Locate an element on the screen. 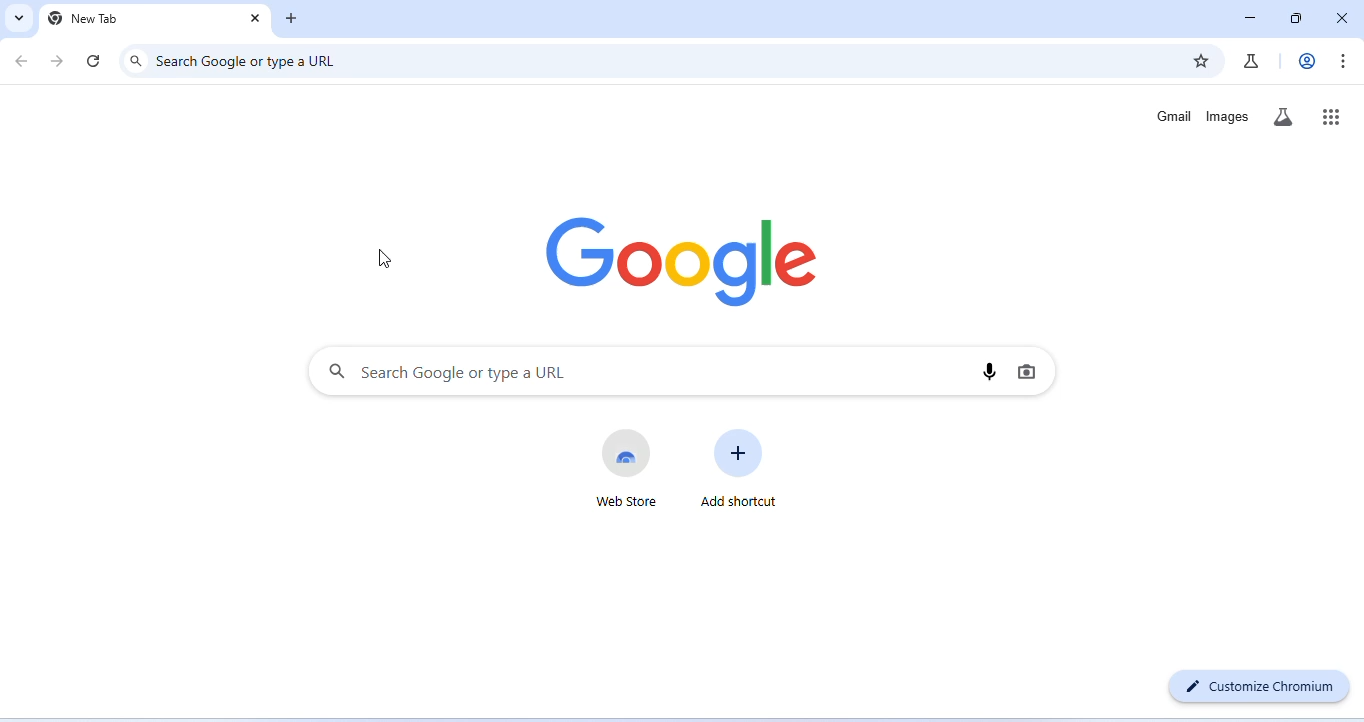  close is located at coordinates (1341, 16).